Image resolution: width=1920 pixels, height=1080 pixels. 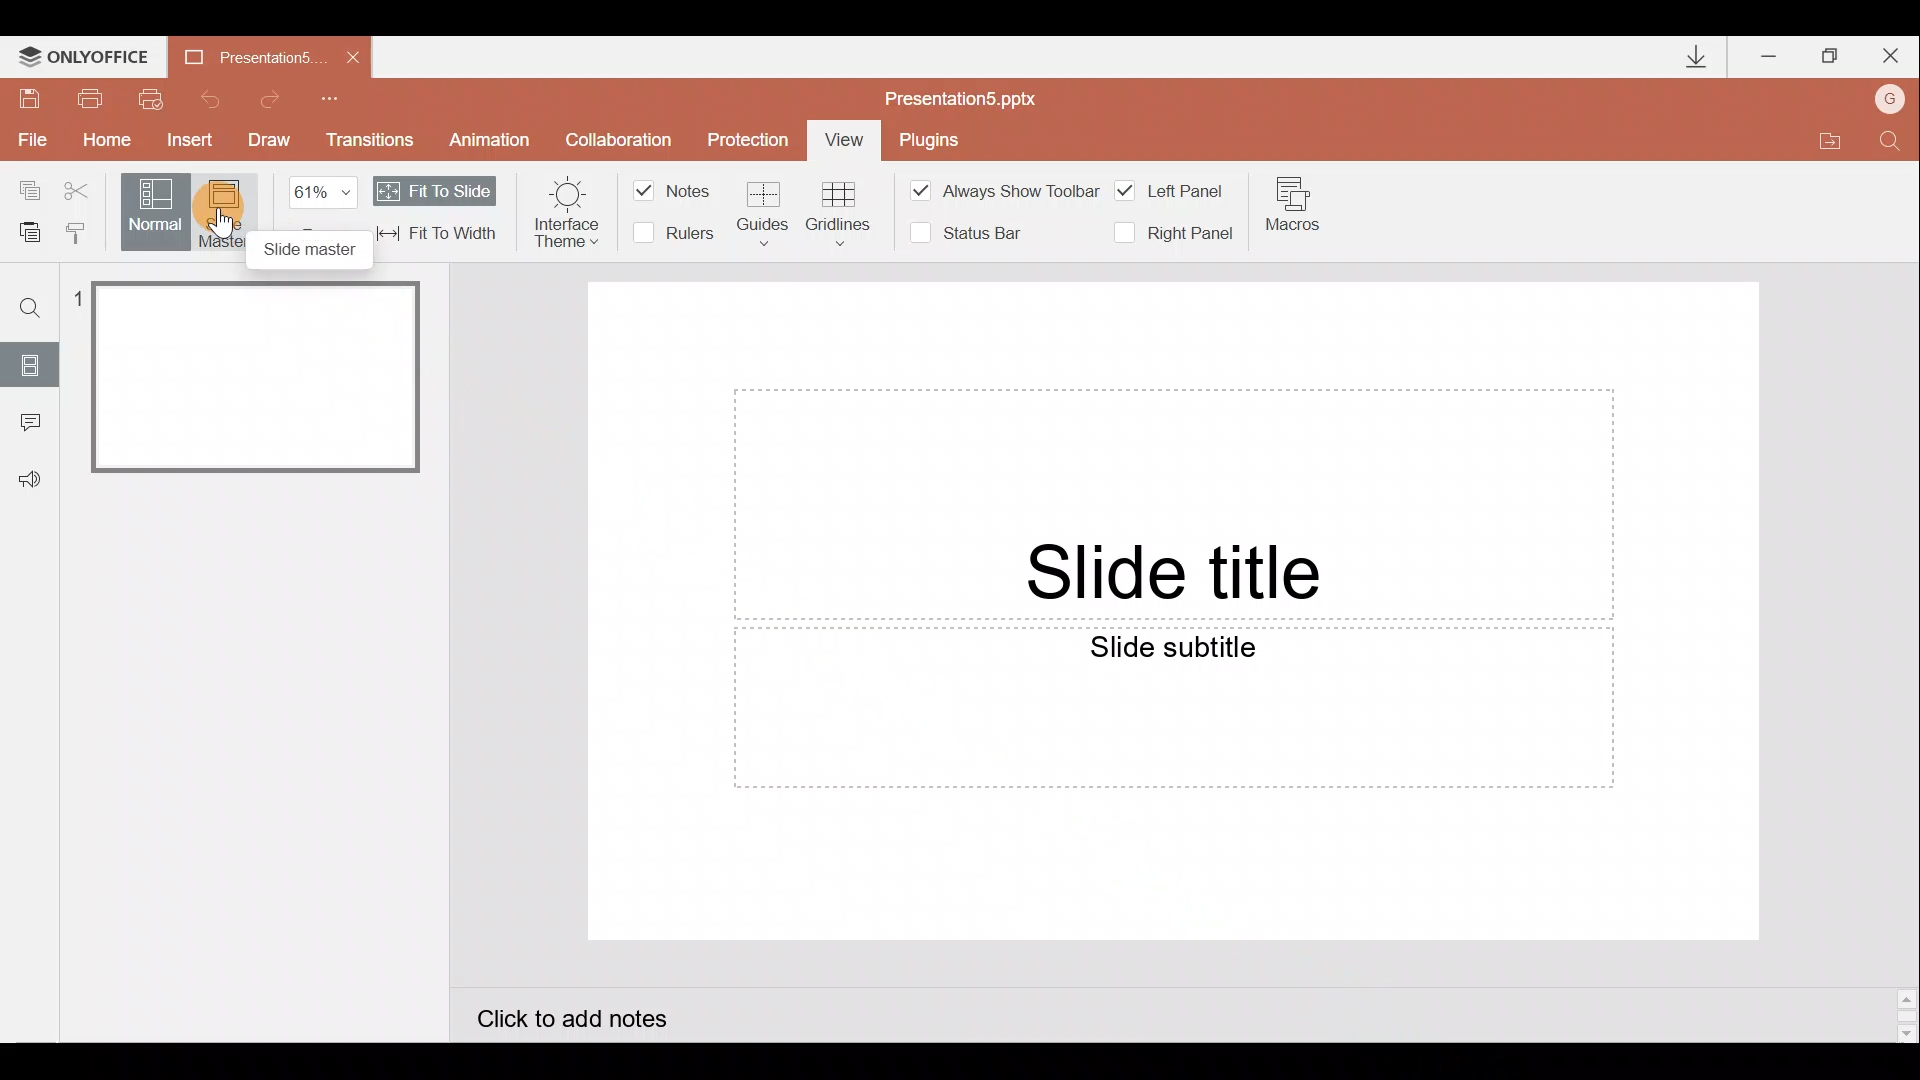 I want to click on Zoom, so click(x=331, y=191).